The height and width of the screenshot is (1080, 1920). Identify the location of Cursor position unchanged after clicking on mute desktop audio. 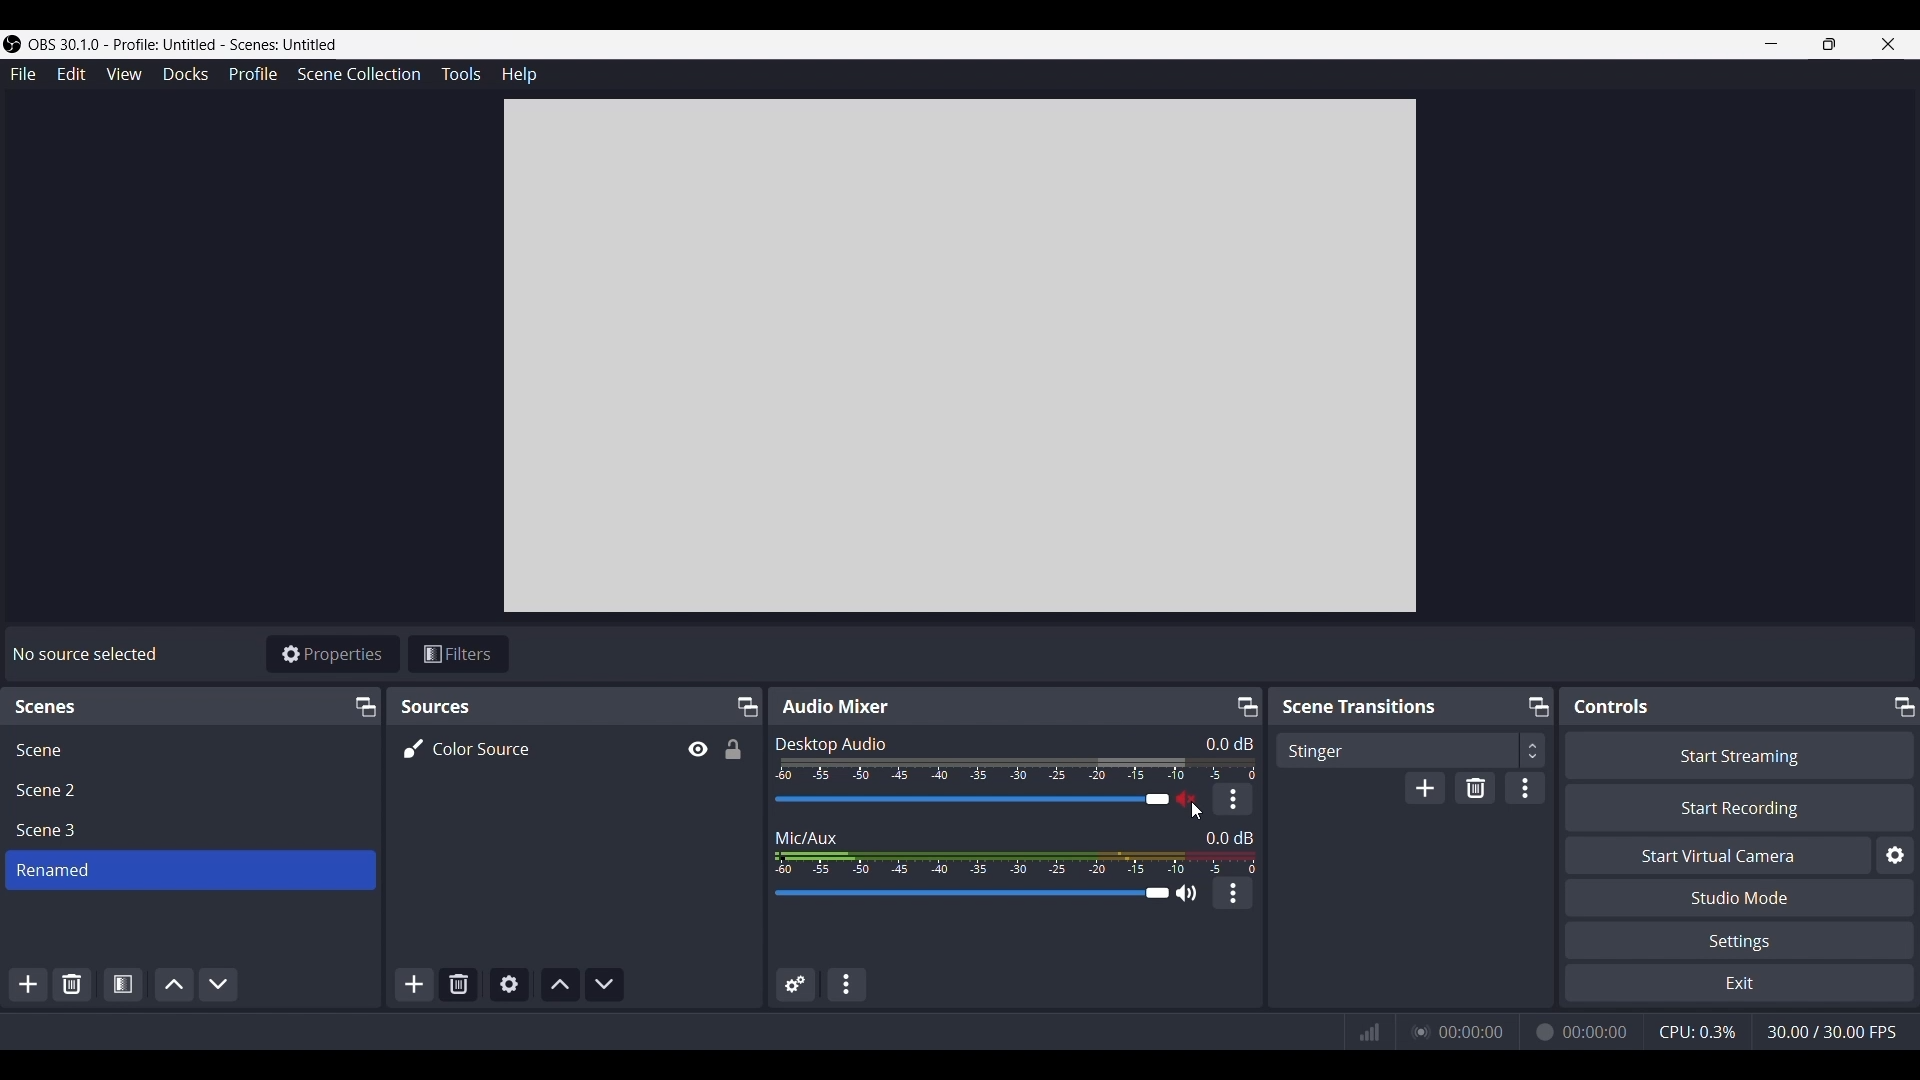
(1198, 811).